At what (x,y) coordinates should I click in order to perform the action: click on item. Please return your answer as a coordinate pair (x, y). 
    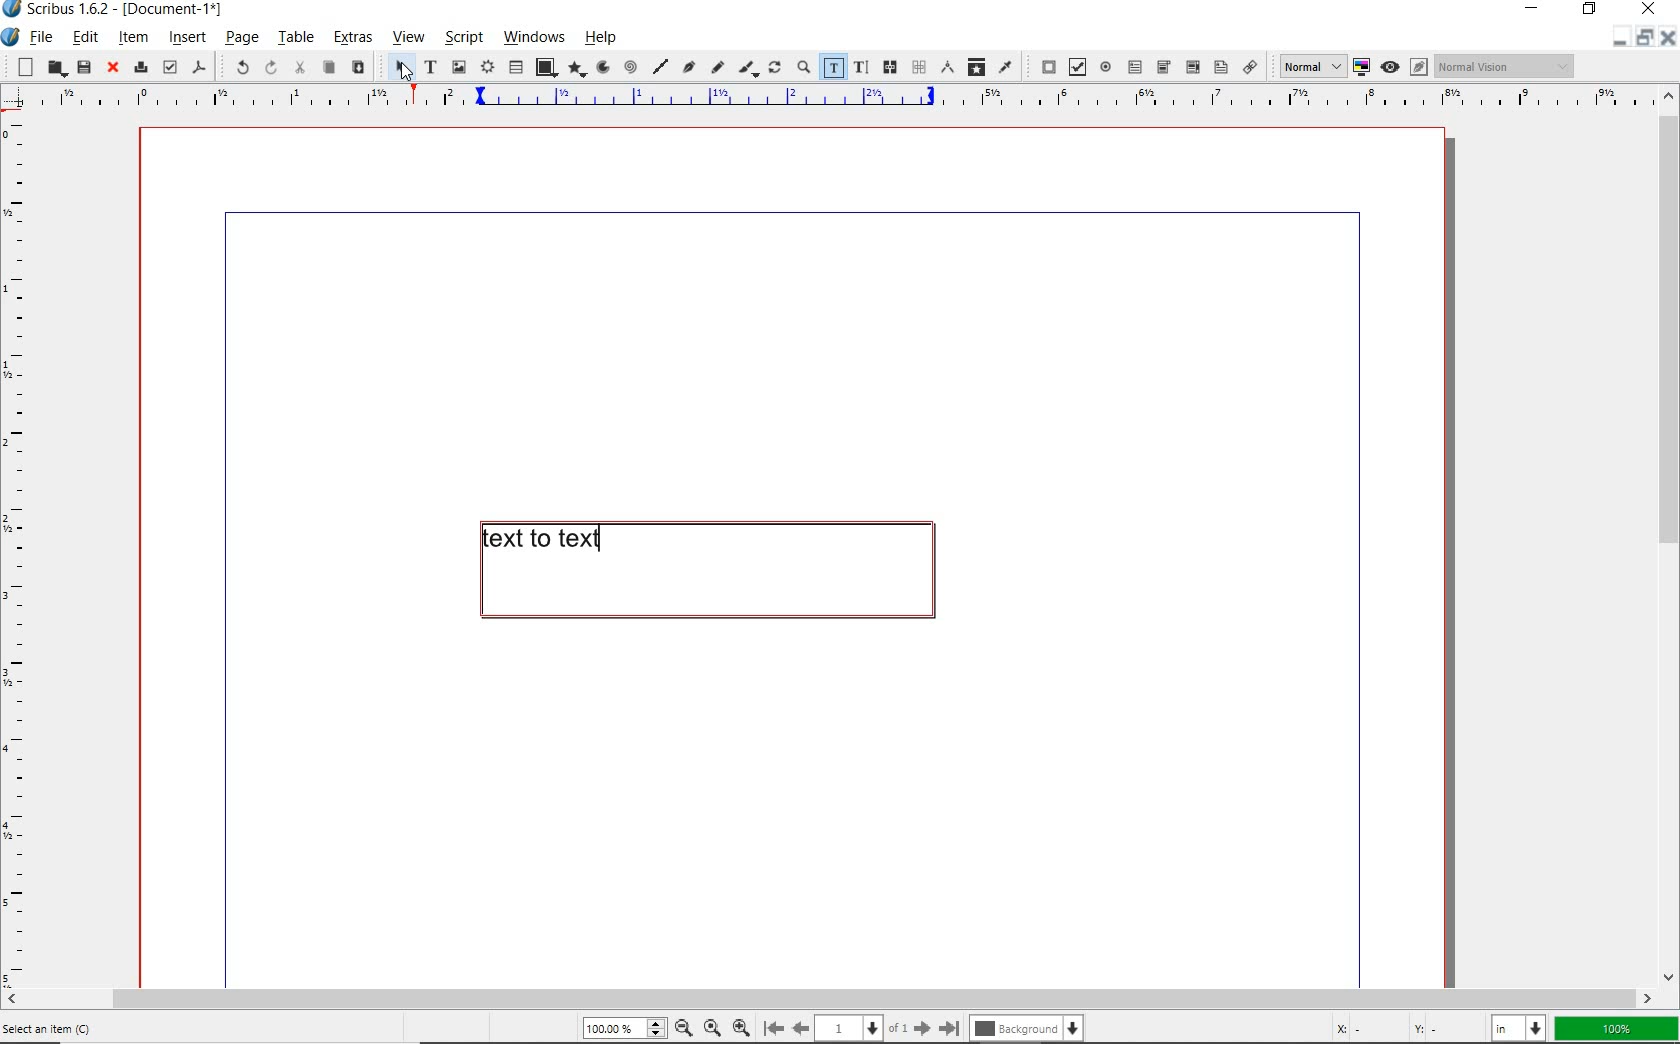
    Looking at the image, I should click on (133, 37).